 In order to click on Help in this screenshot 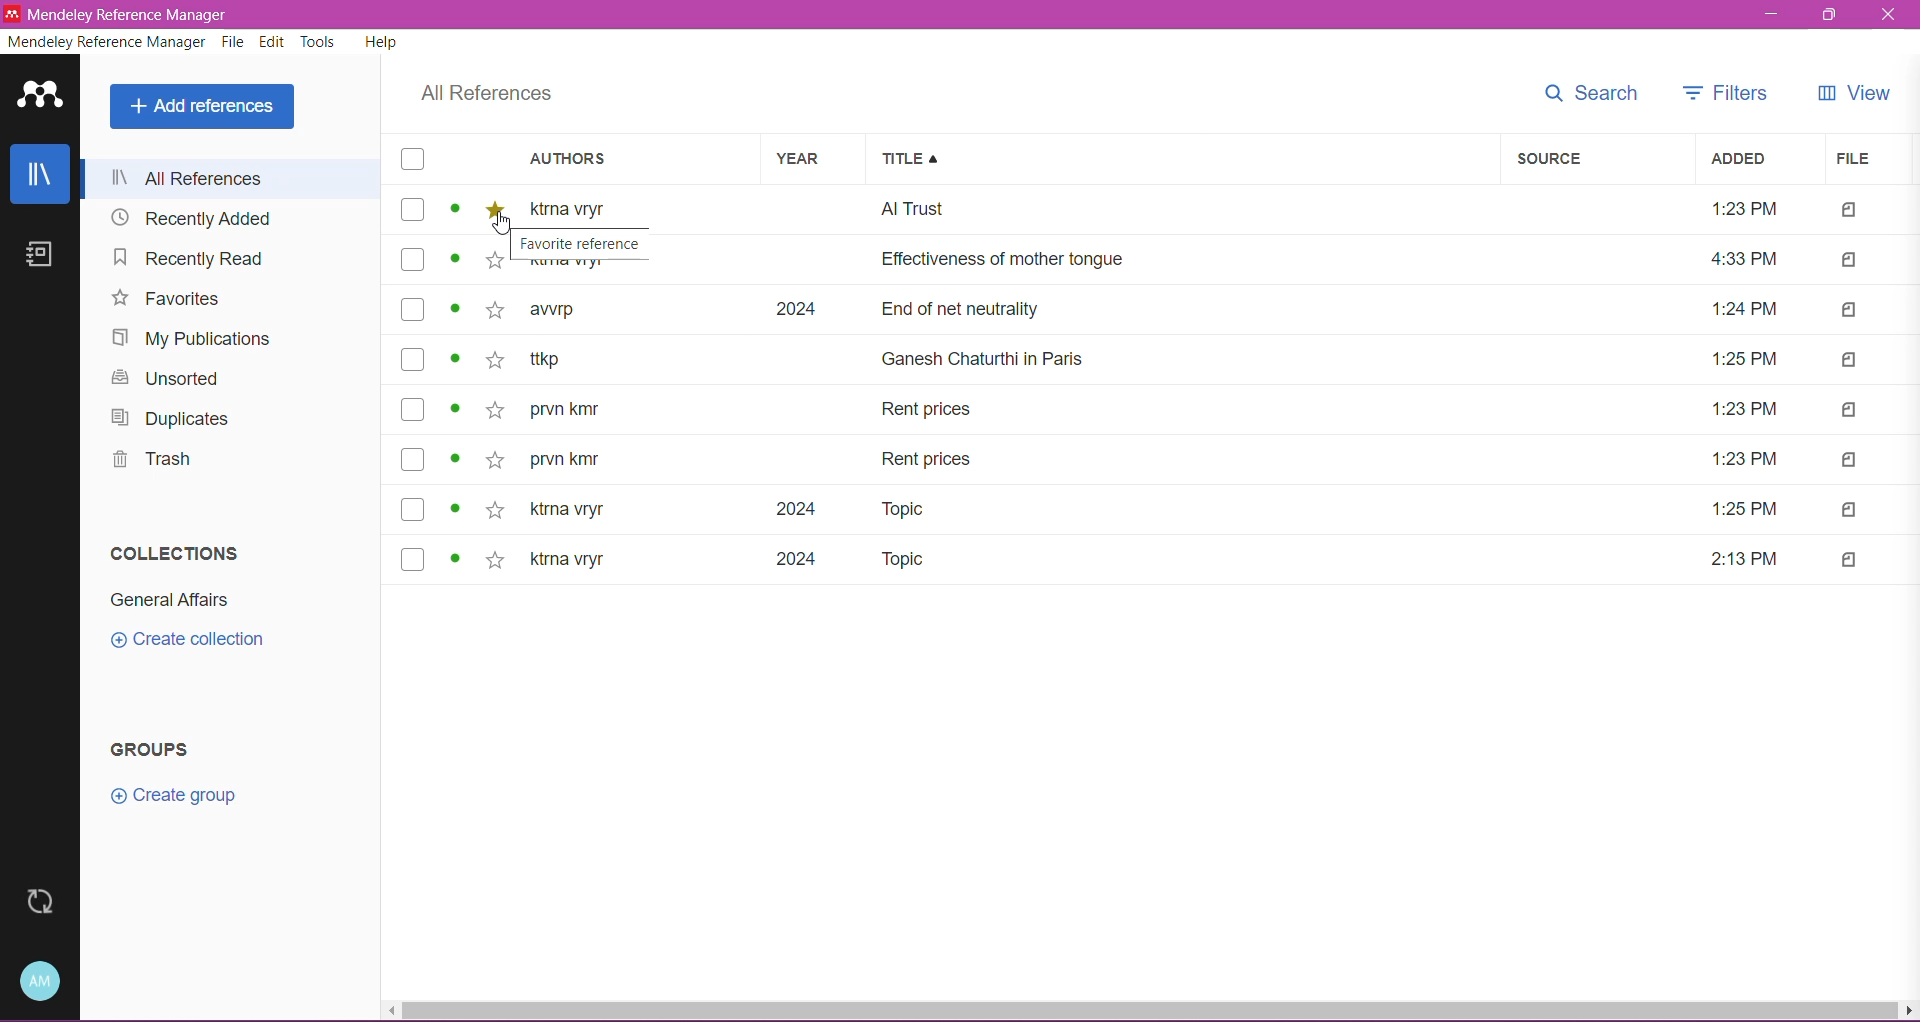, I will do `click(381, 43)`.